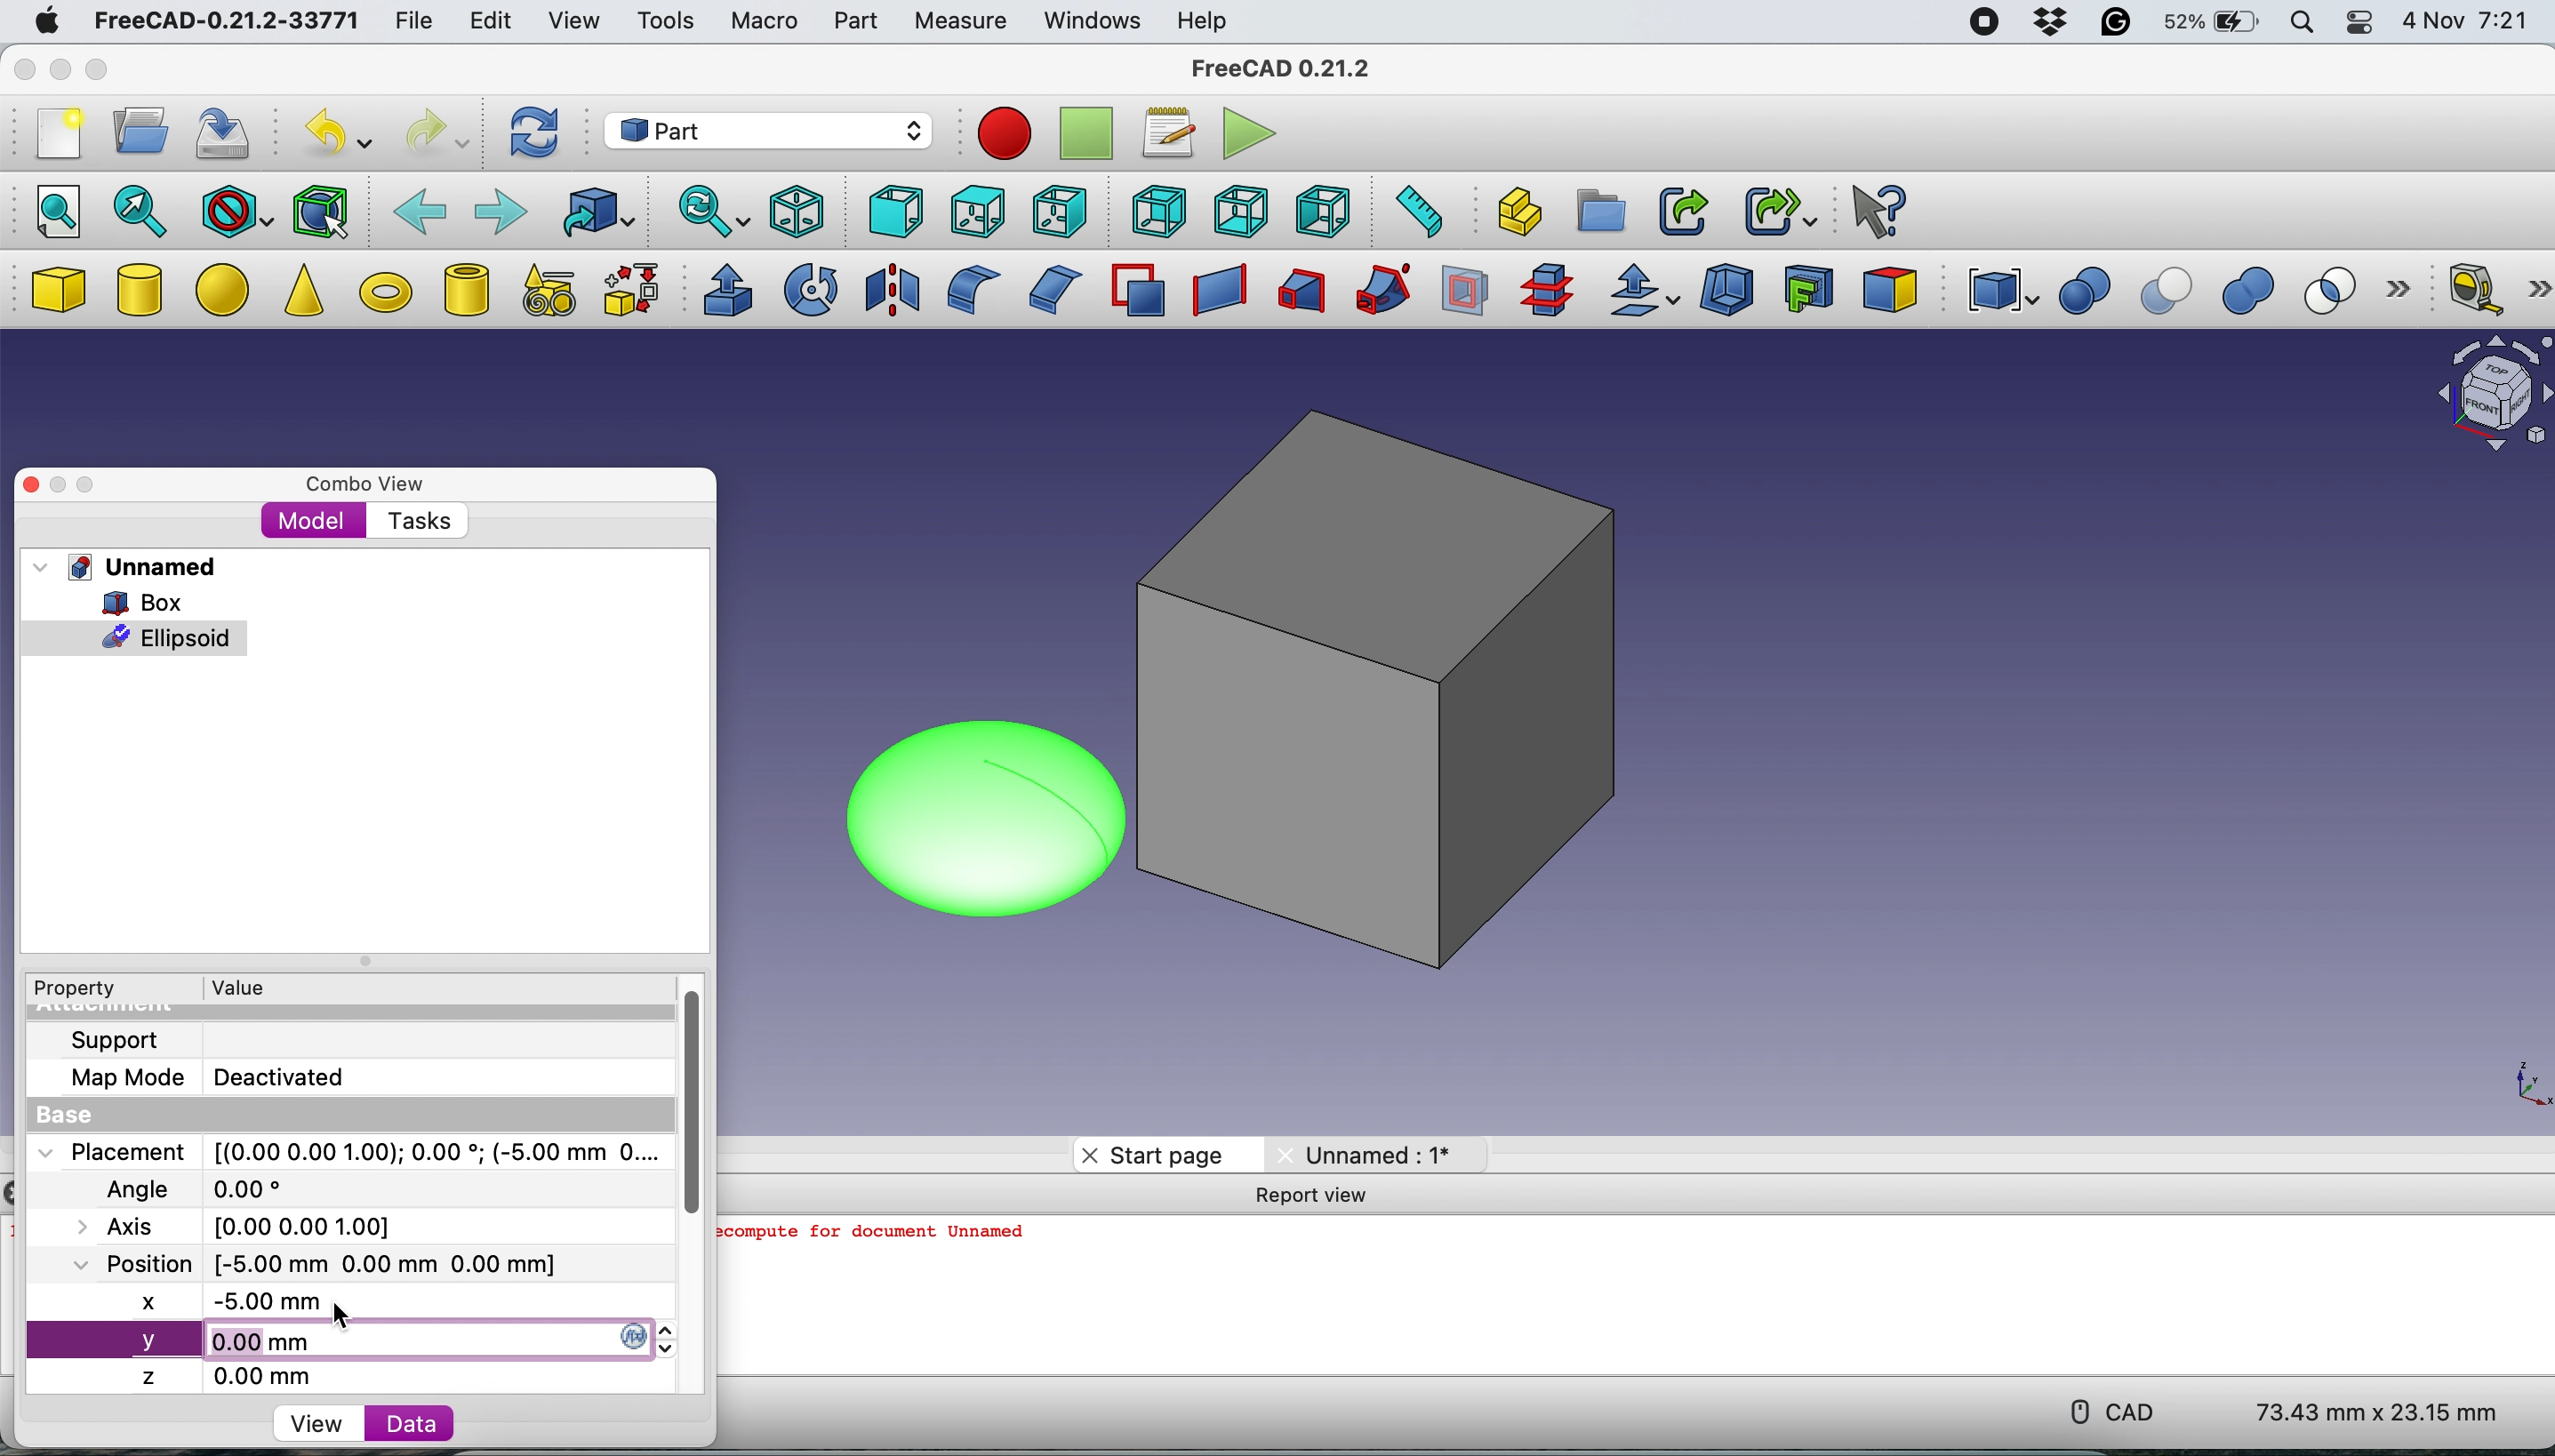  Describe the element at coordinates (21, 71) in the screenshot. I see `close` at that location.